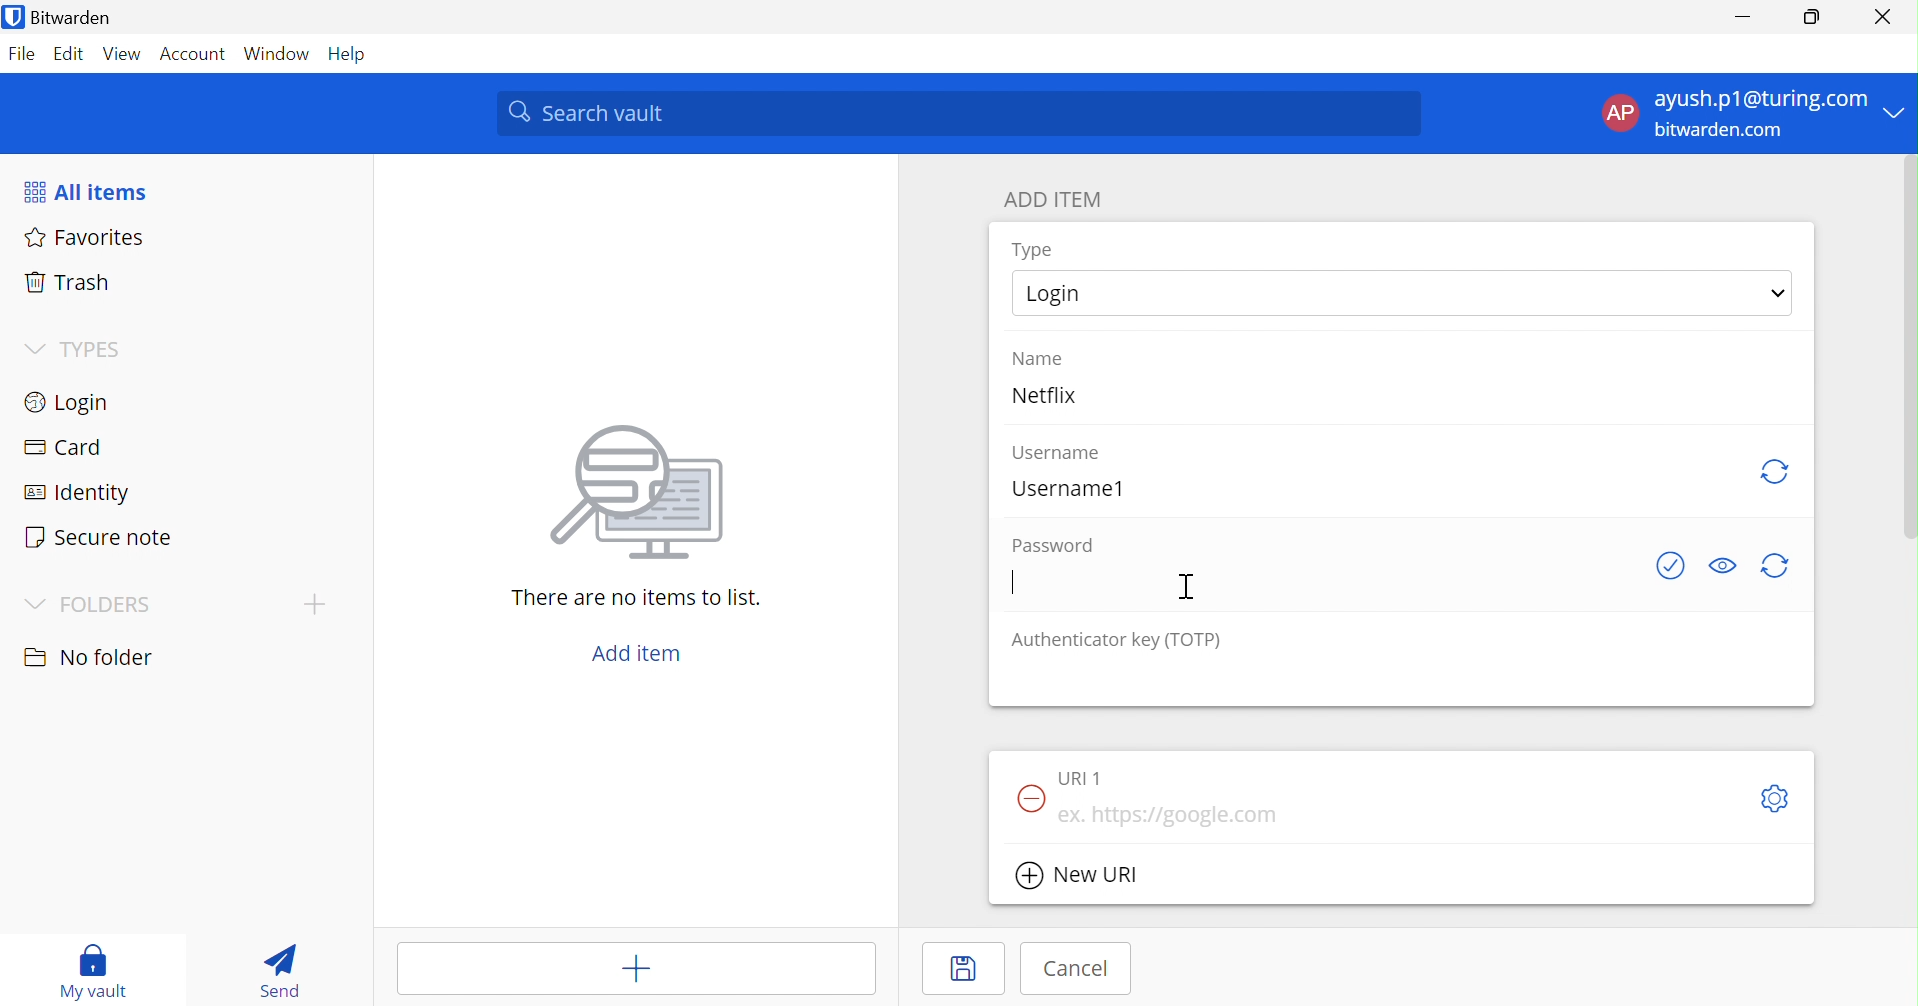 Image resolution: width=1918 pixels, height=1006 pixels. Describe the element at coordinates (1050, 544) in the screenshot. I see `Password` at that location.